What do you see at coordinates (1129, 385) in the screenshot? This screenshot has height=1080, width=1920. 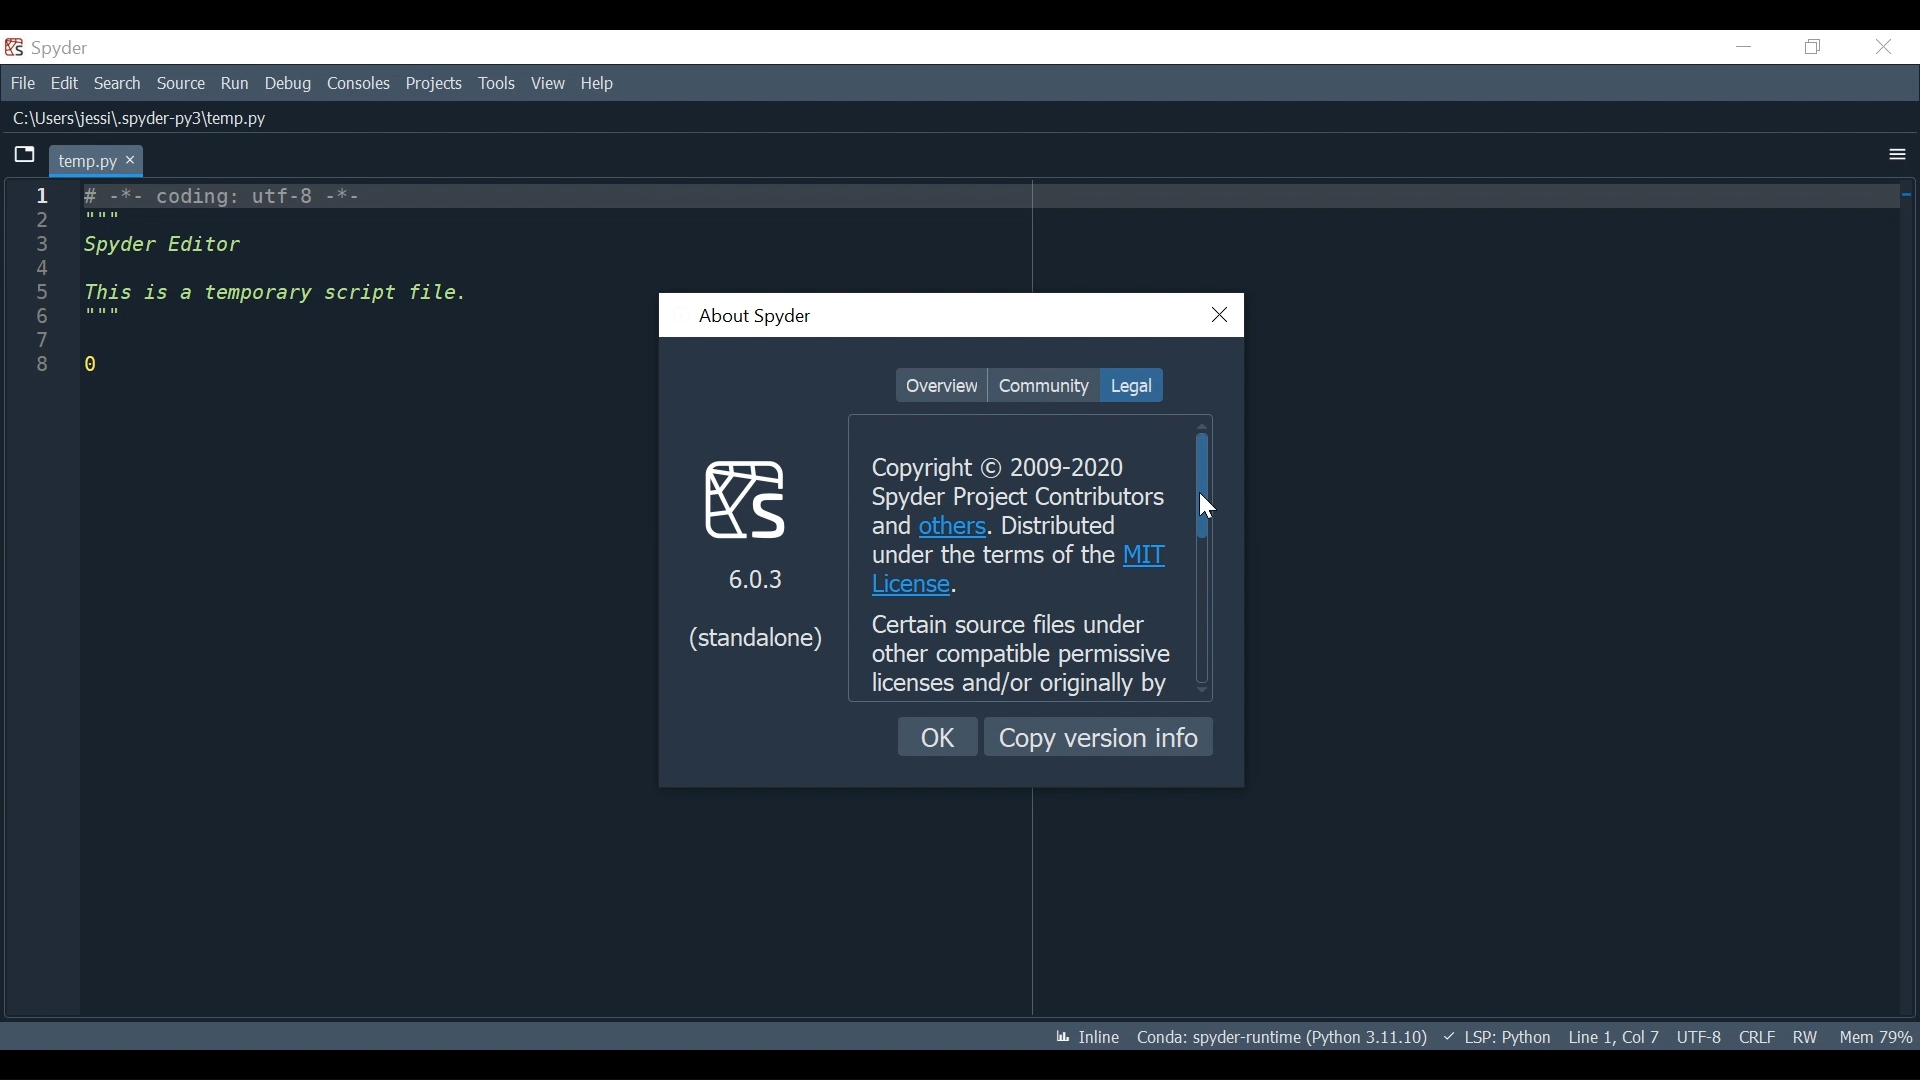 I see `Legal` at bounding box center [1129, 385].